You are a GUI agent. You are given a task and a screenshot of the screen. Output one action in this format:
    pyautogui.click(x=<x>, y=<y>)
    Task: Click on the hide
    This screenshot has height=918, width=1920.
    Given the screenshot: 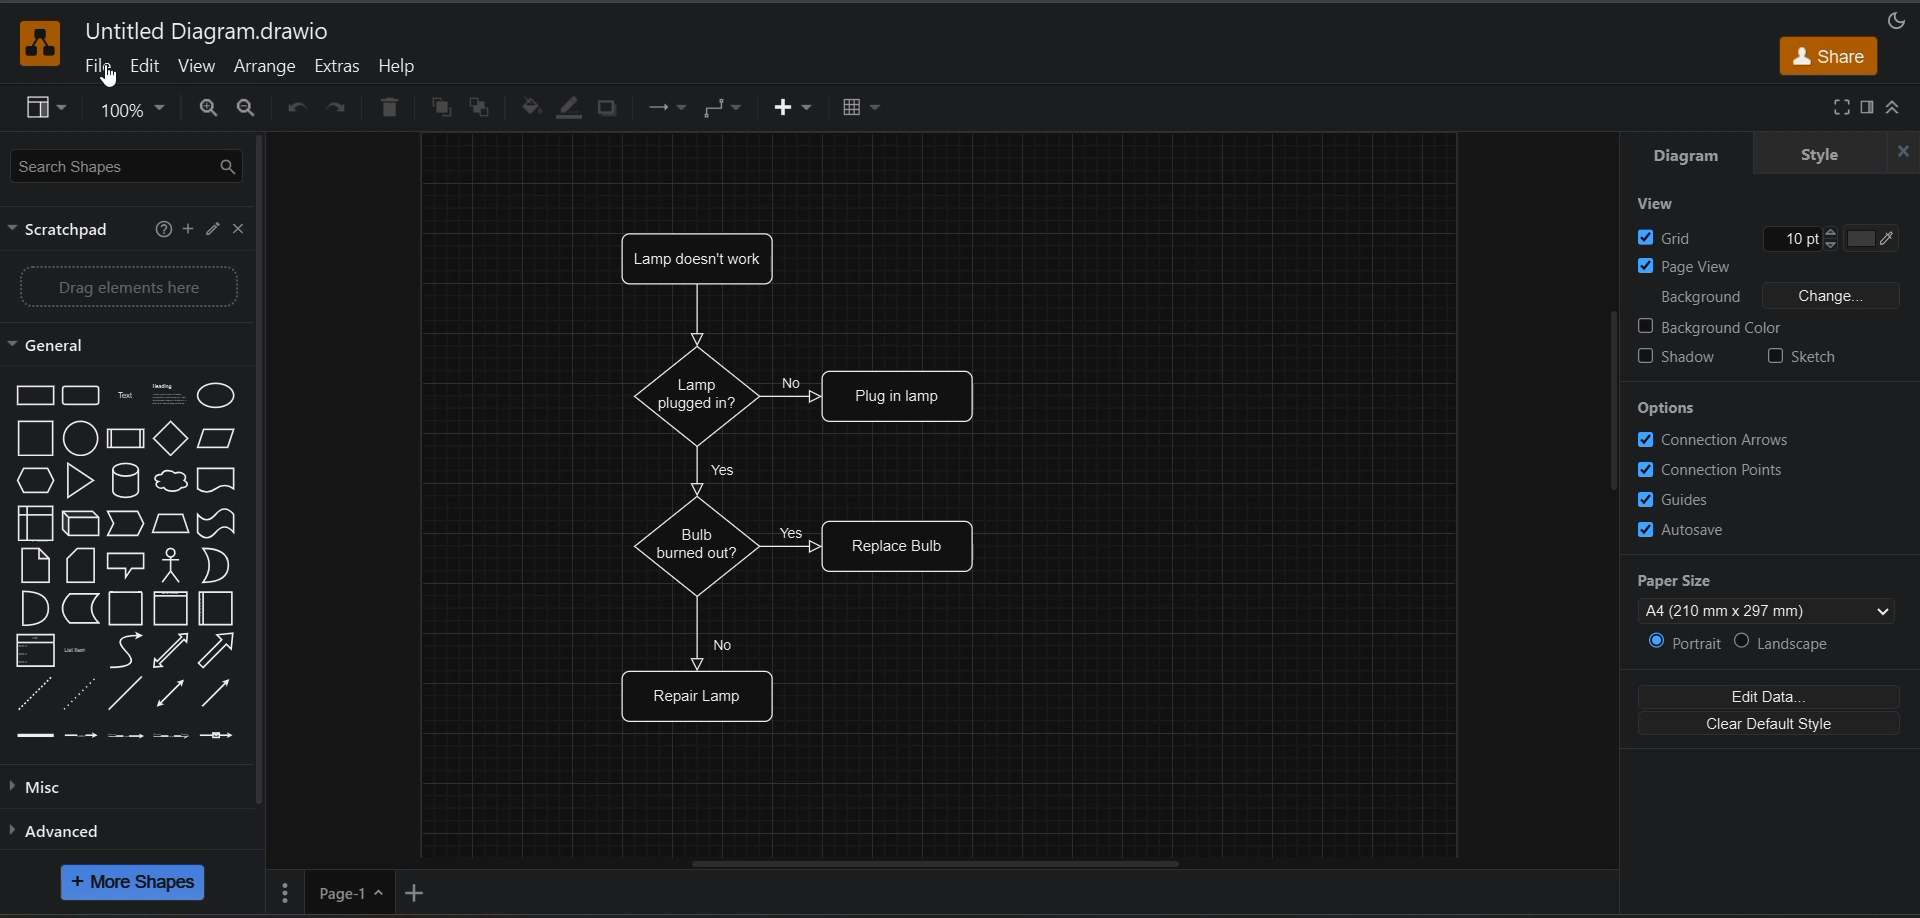 What is the action you would take?
    pyautogui.click(x=1898, y=151)
    